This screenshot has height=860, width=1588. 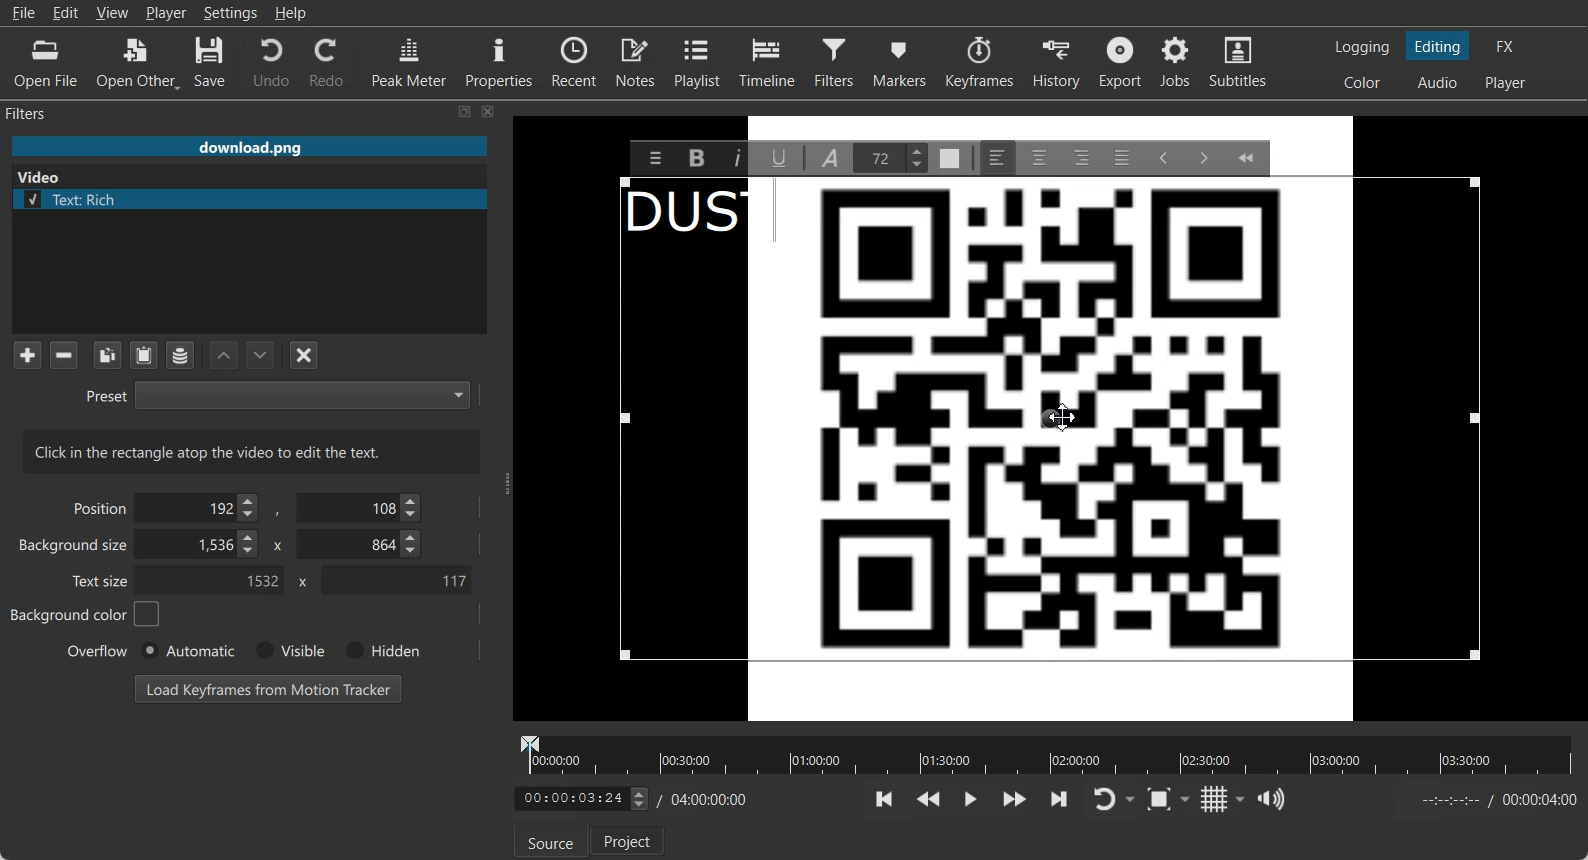 What do you see at coordinates (1241, 799) in the screenshot?
I see `Drop down box` at bounding box center [1241, 799].